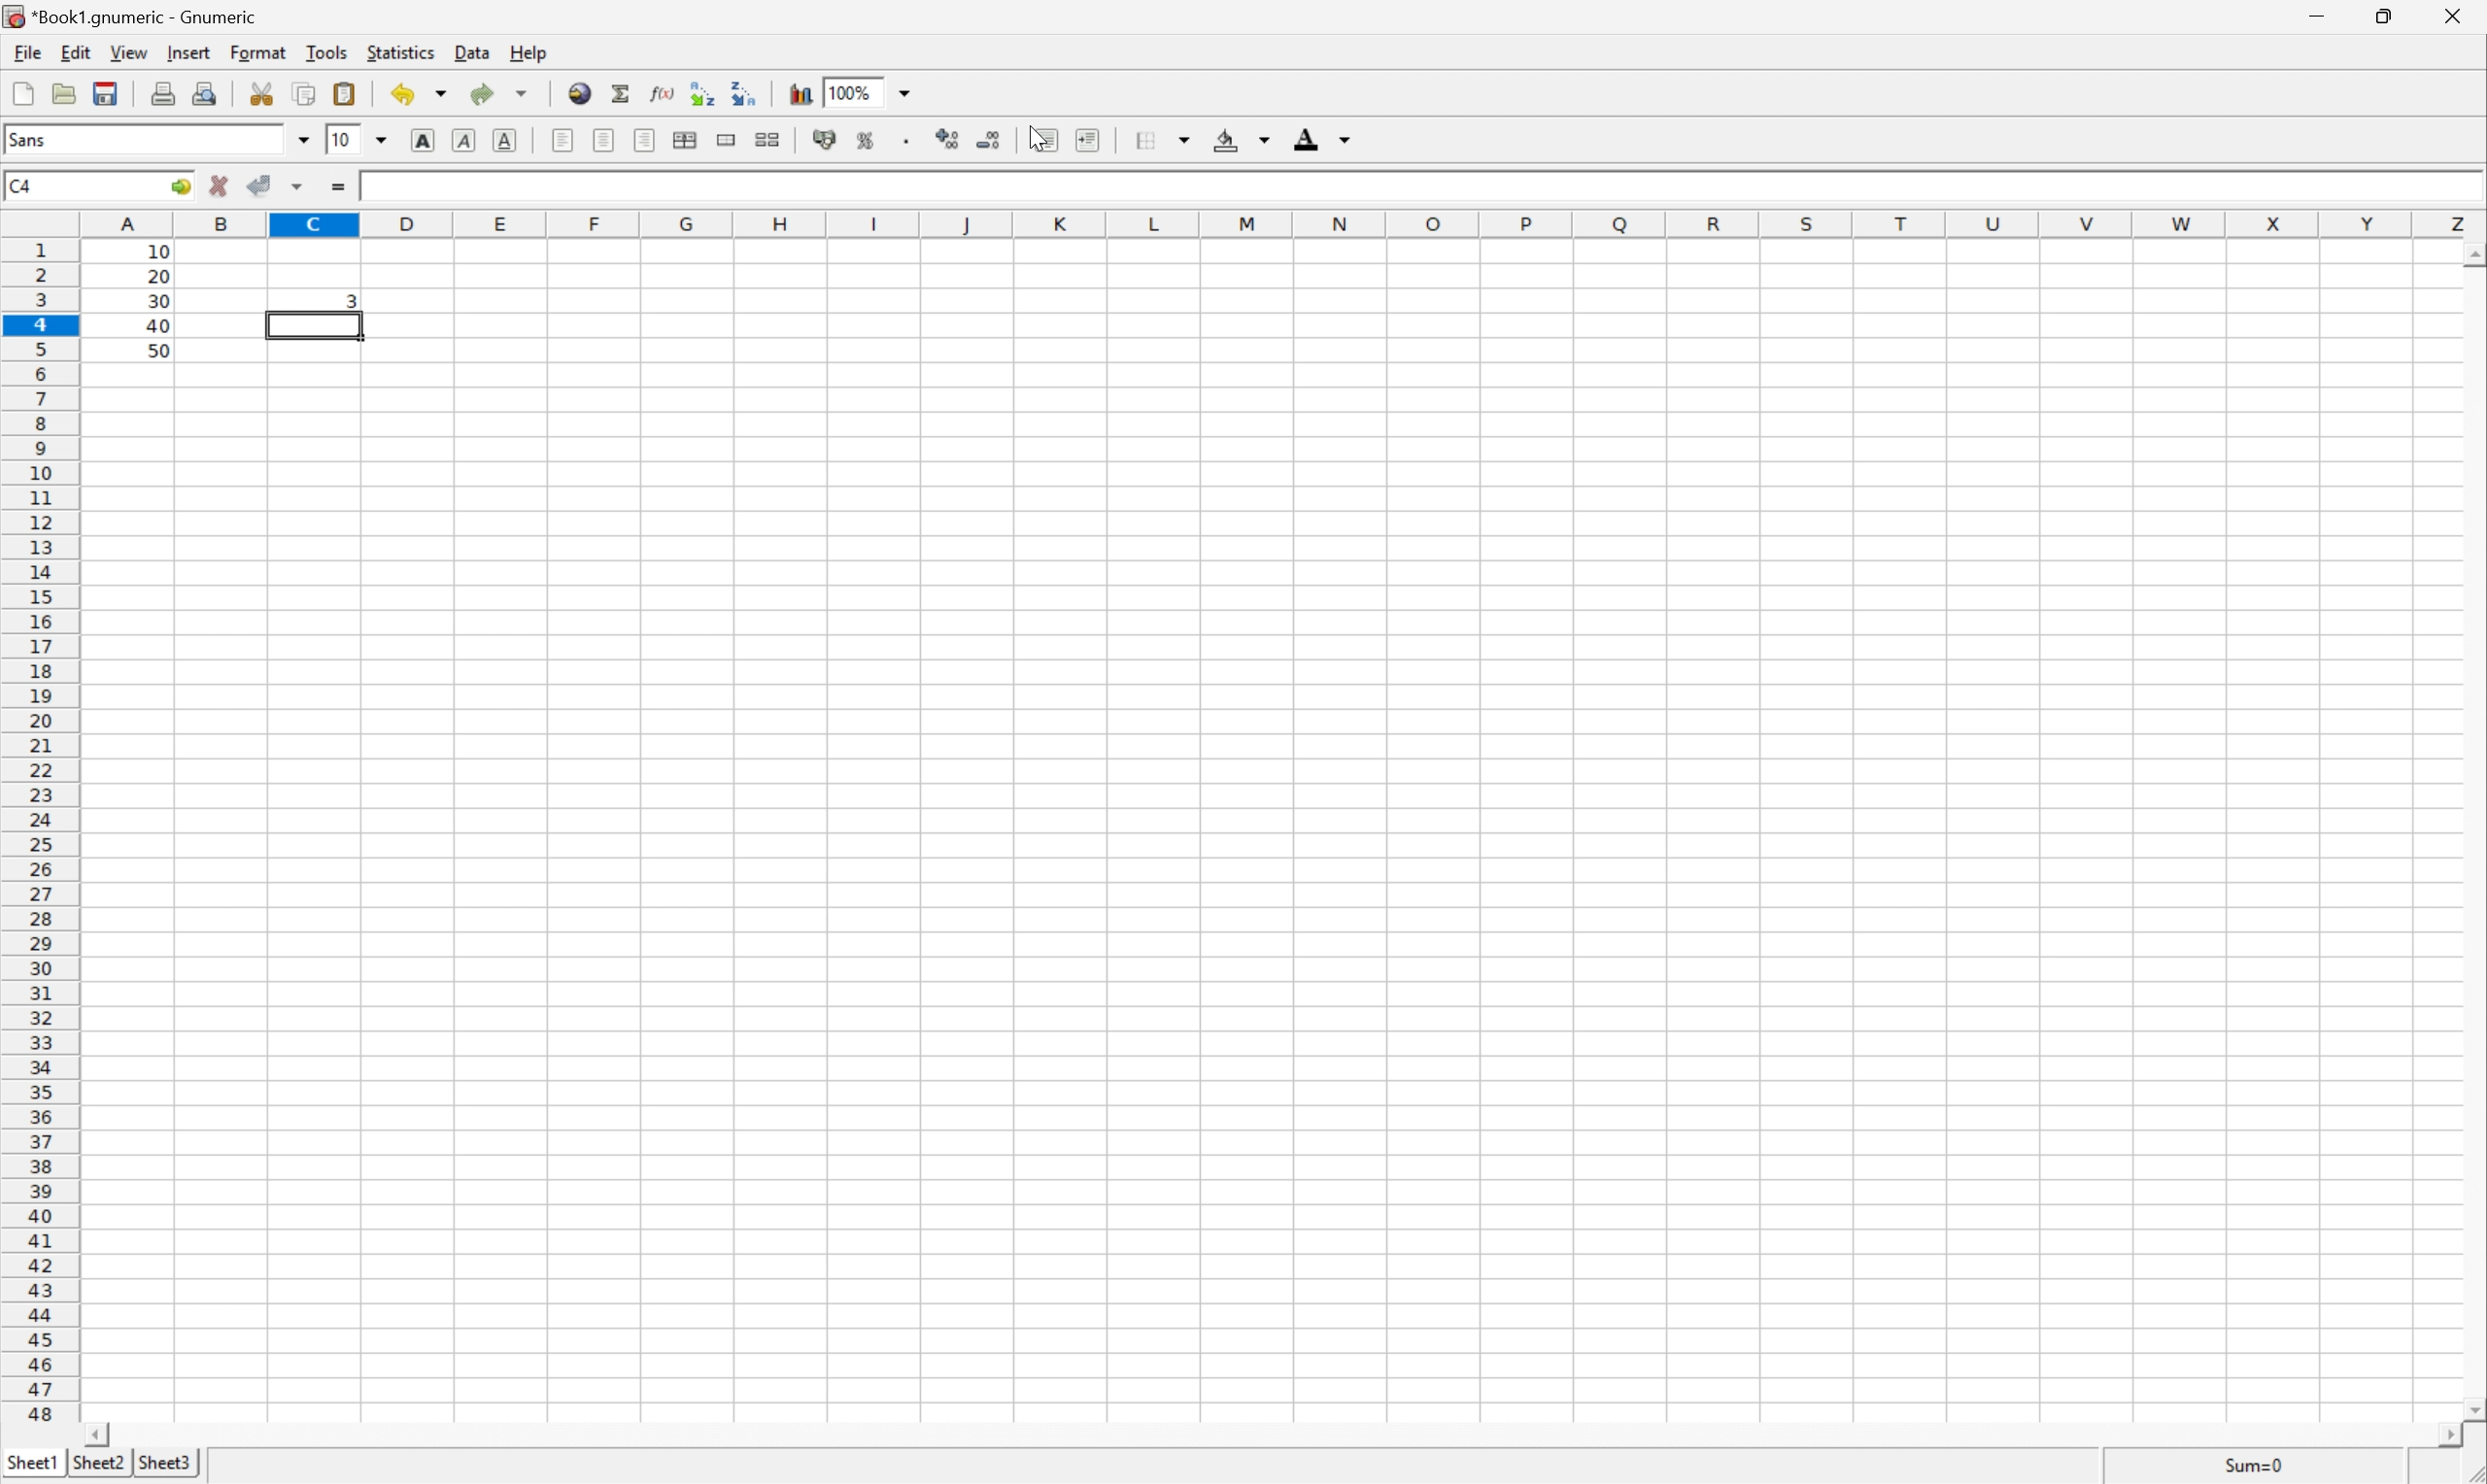  Describe the element at coordinates (2319, 17) in the screenshot. I see `Minimize` at that location.